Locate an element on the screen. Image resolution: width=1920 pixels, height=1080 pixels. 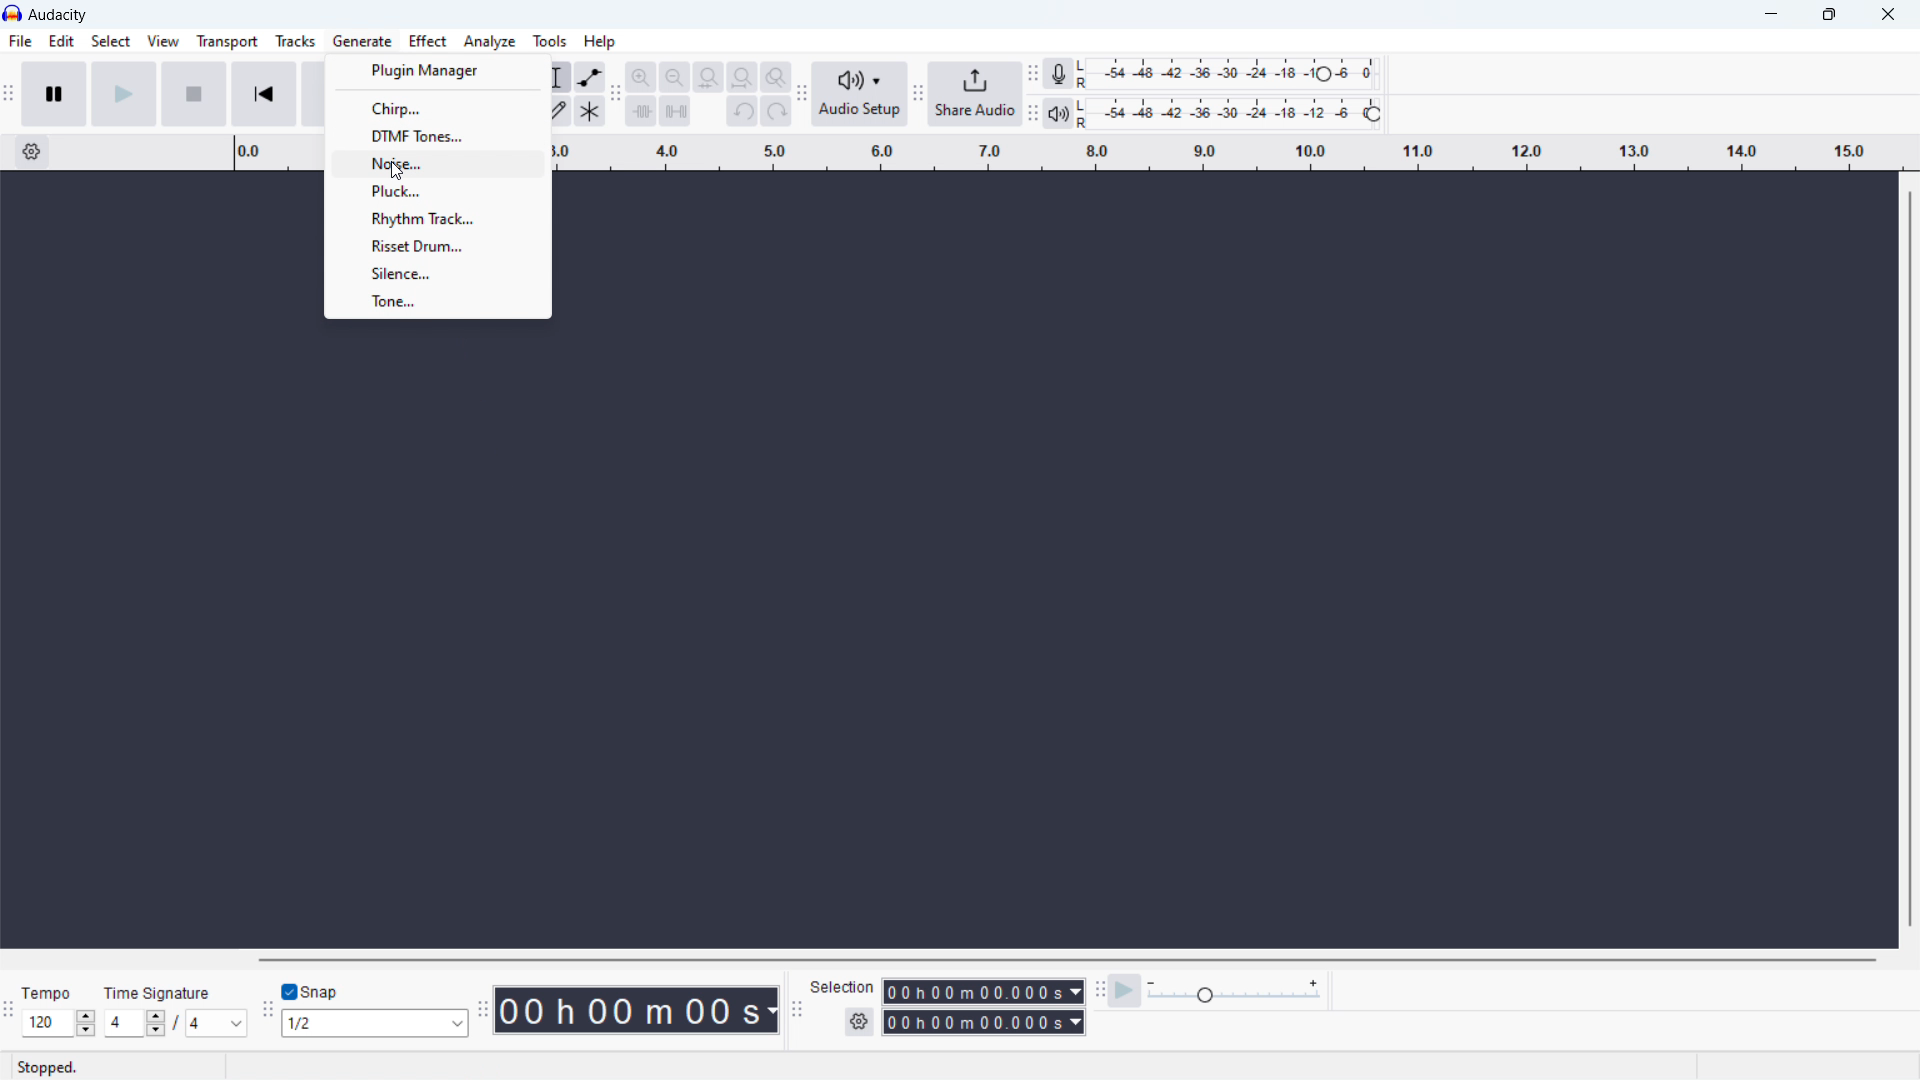
plugin manager is located at coordinates (437, 71).